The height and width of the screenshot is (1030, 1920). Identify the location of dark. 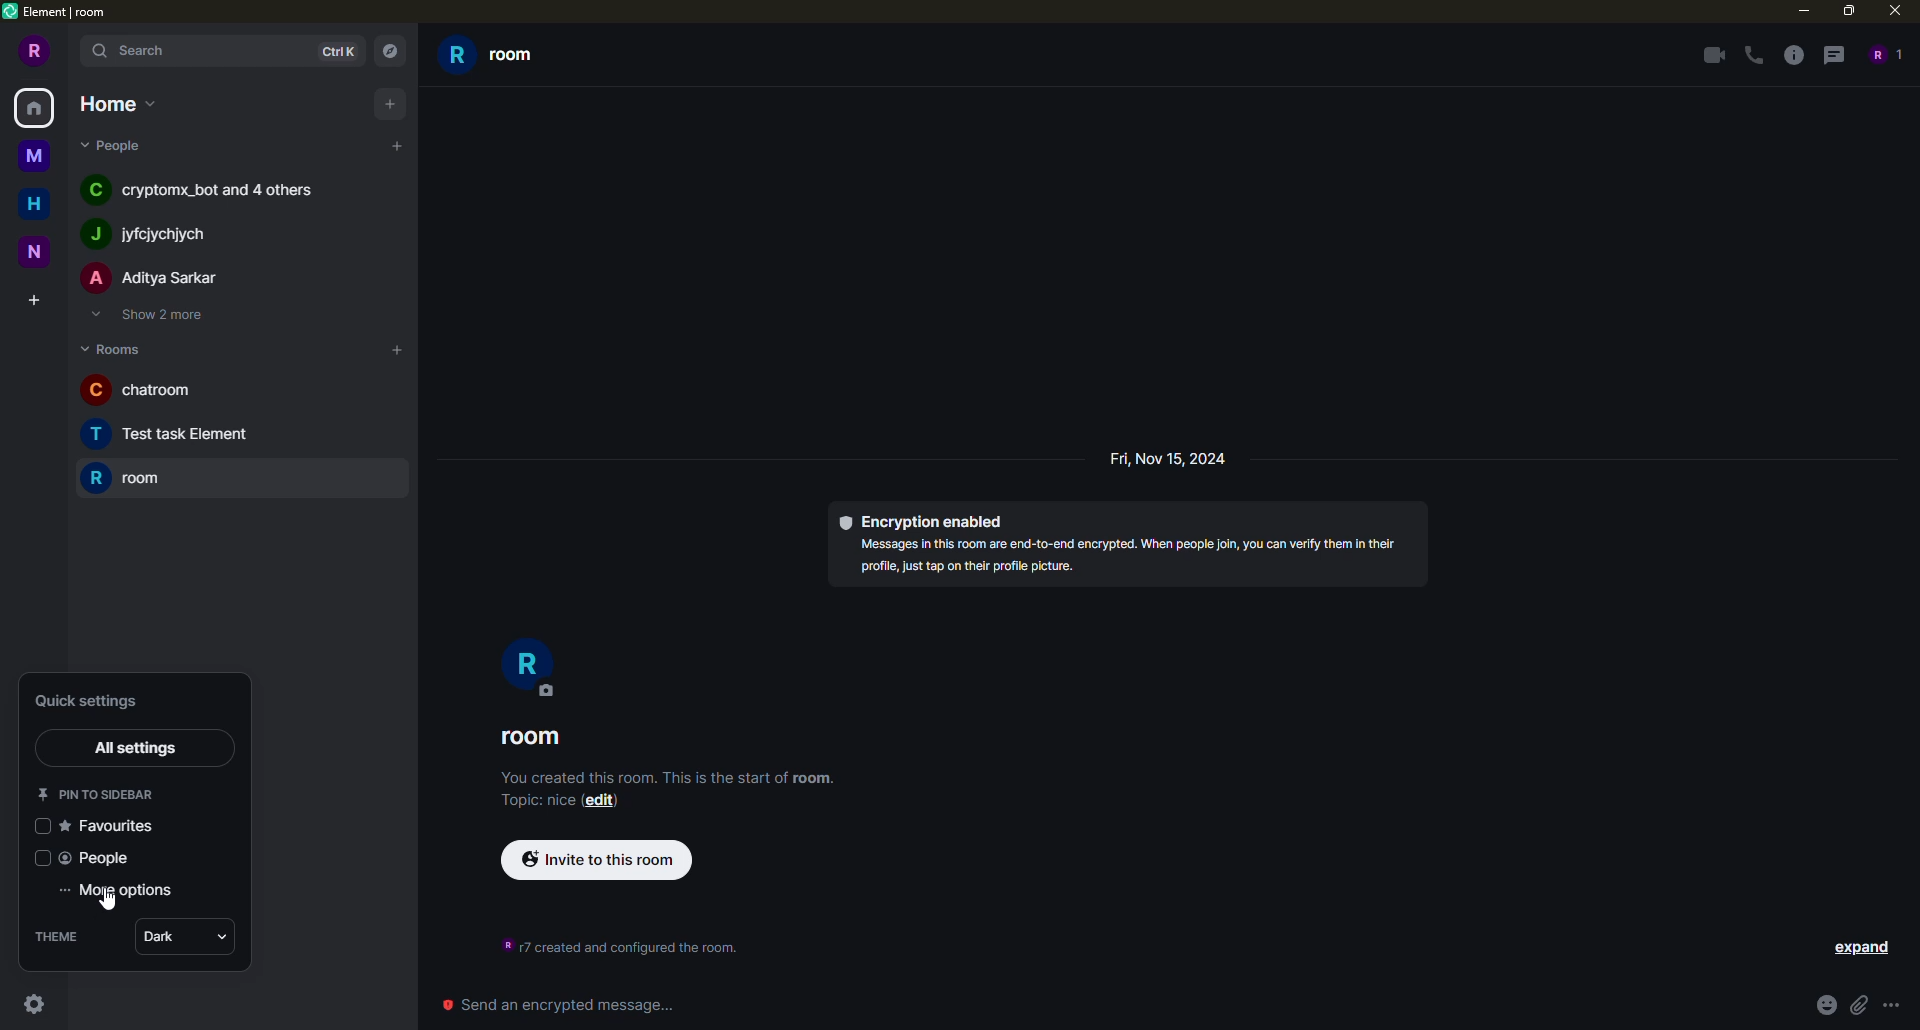
(160, 937).